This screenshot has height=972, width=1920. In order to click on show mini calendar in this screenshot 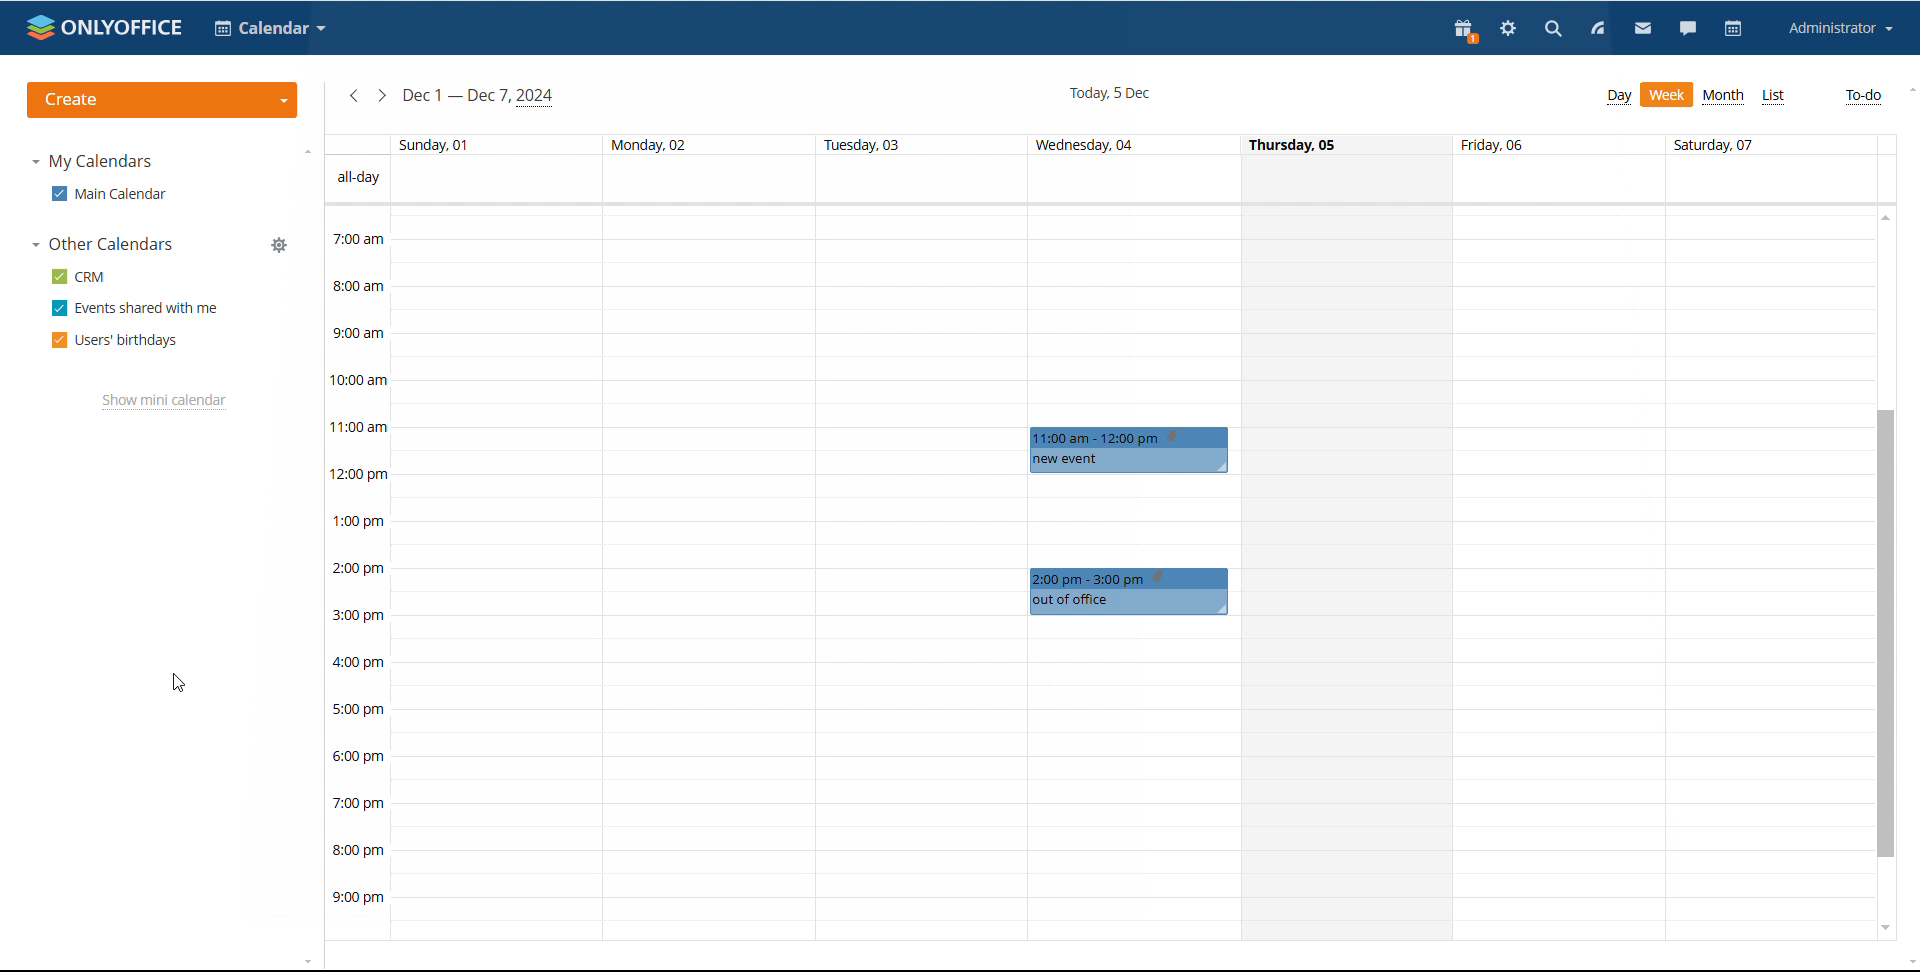, I will do `click(163, 403)`.